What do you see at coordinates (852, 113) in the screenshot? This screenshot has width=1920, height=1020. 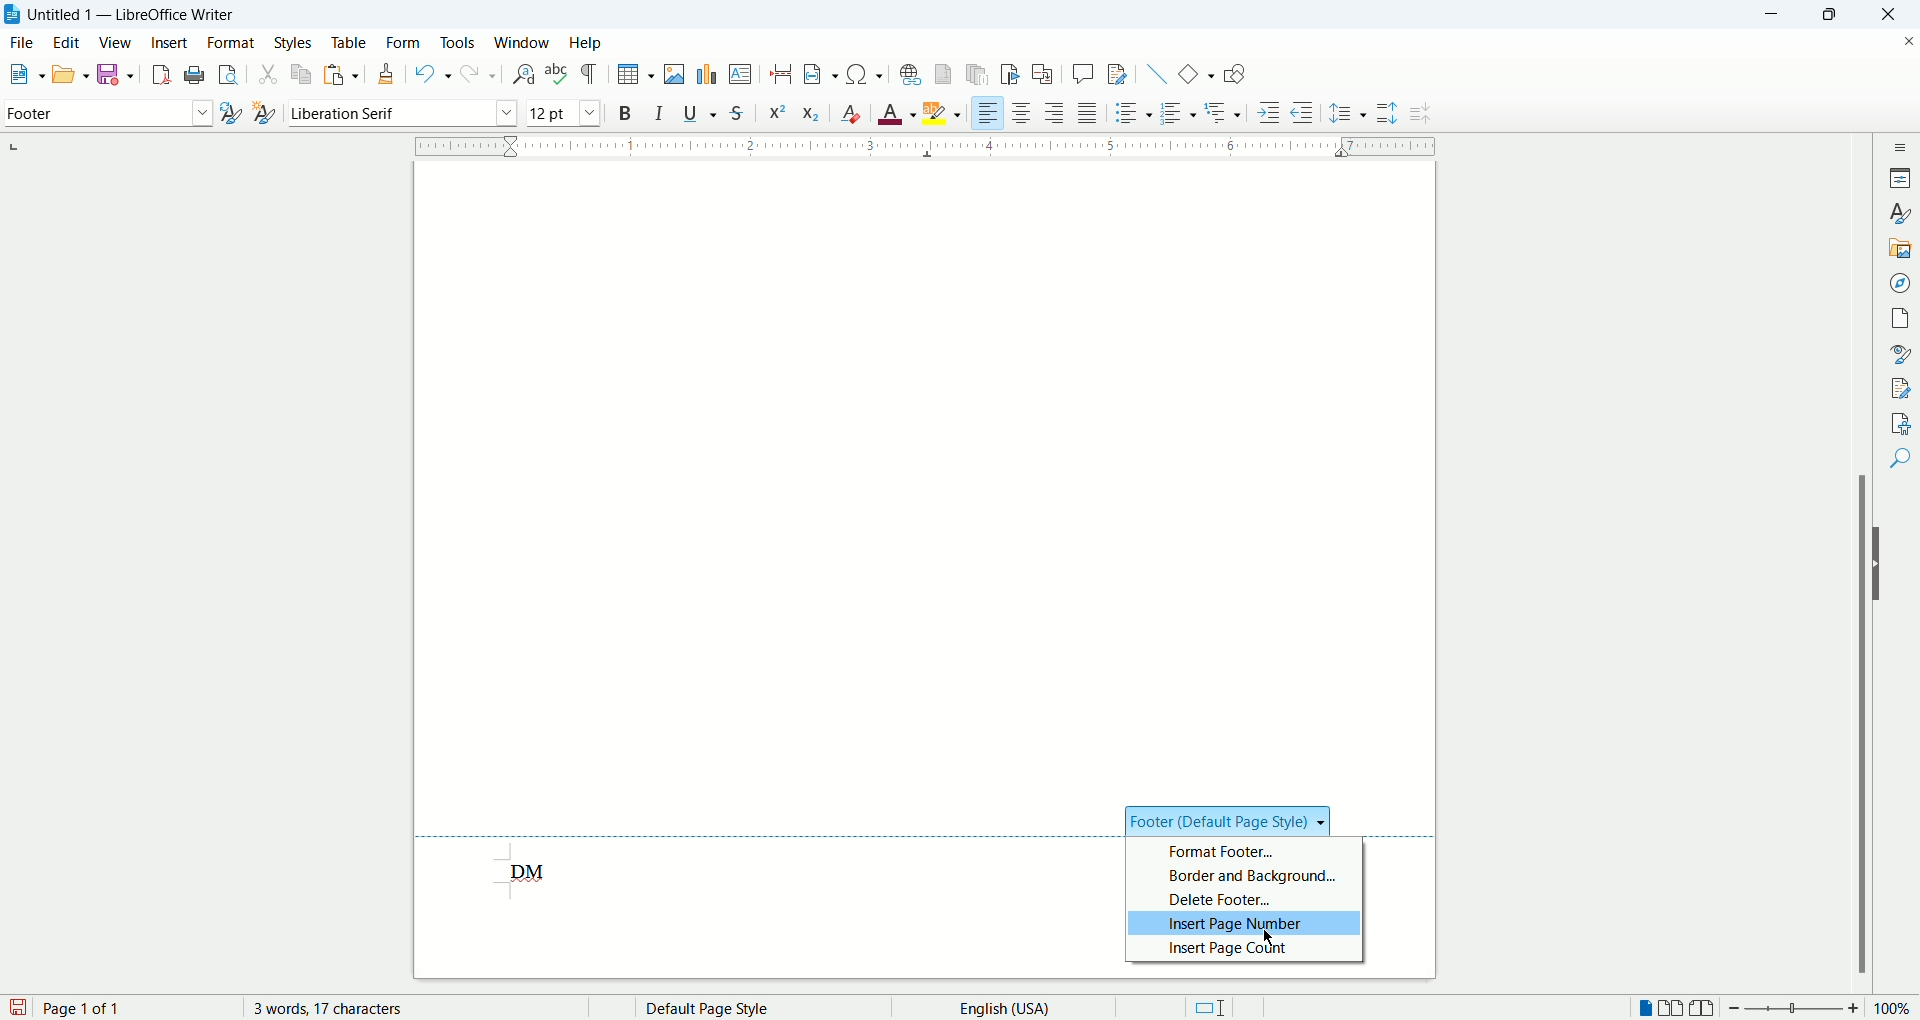 I see `clear formatting` at bounding box center [852, 113].